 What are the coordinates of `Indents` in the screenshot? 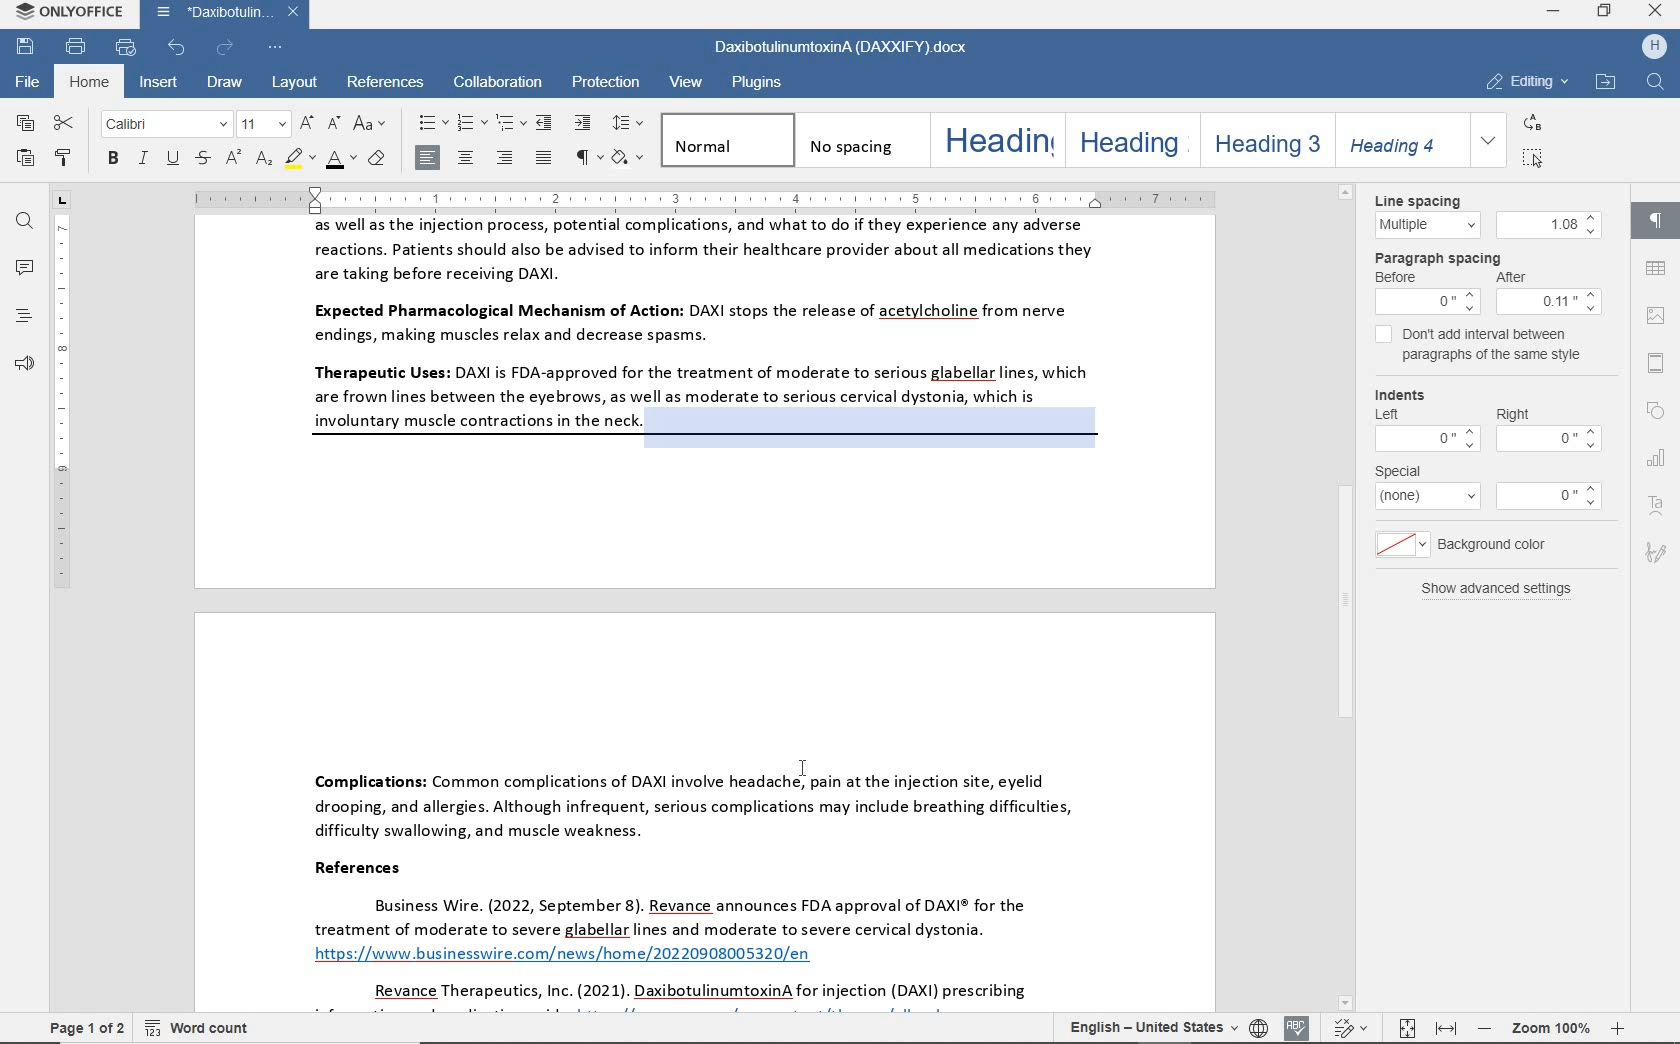 It's located at (1486, 418).